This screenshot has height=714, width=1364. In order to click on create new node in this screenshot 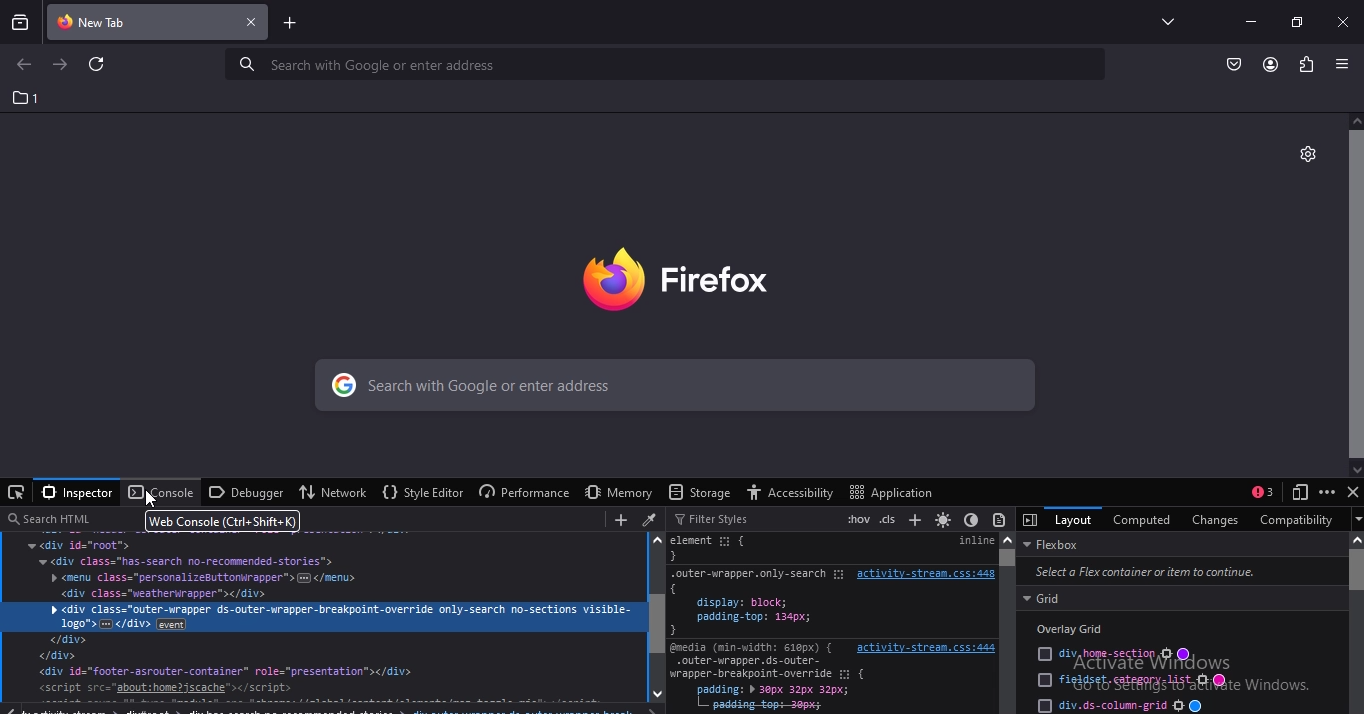, I will do `click(621, 521)`.